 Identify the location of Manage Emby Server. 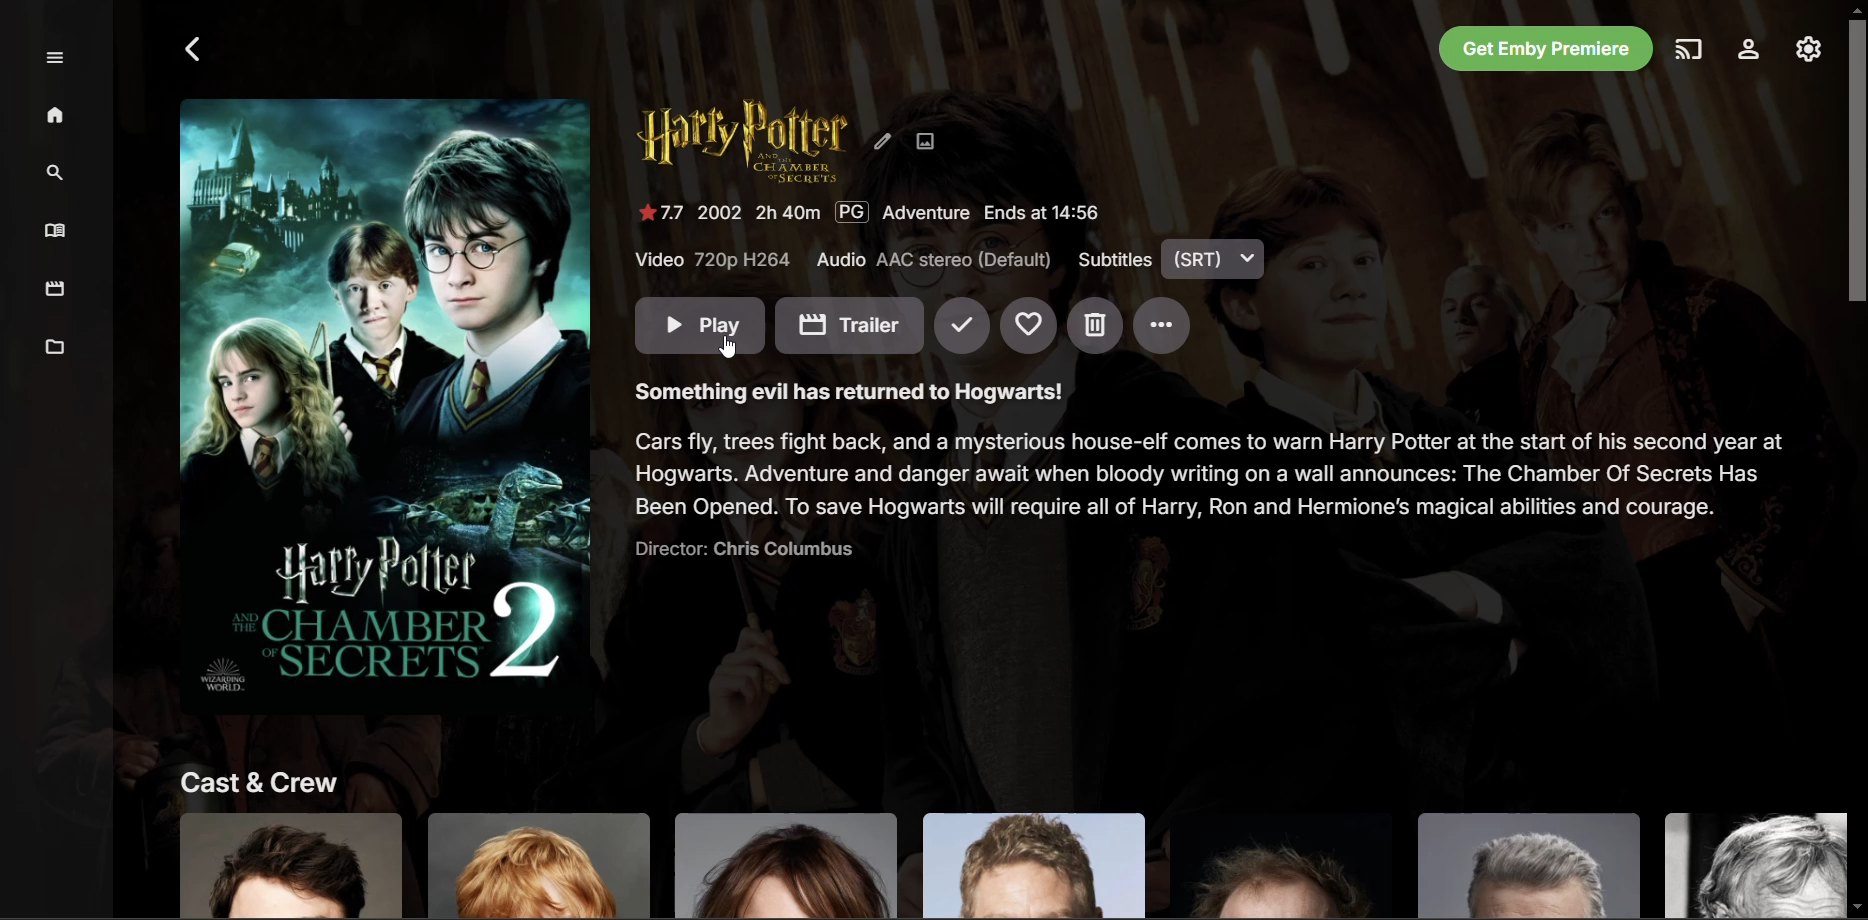
(1806, 52).